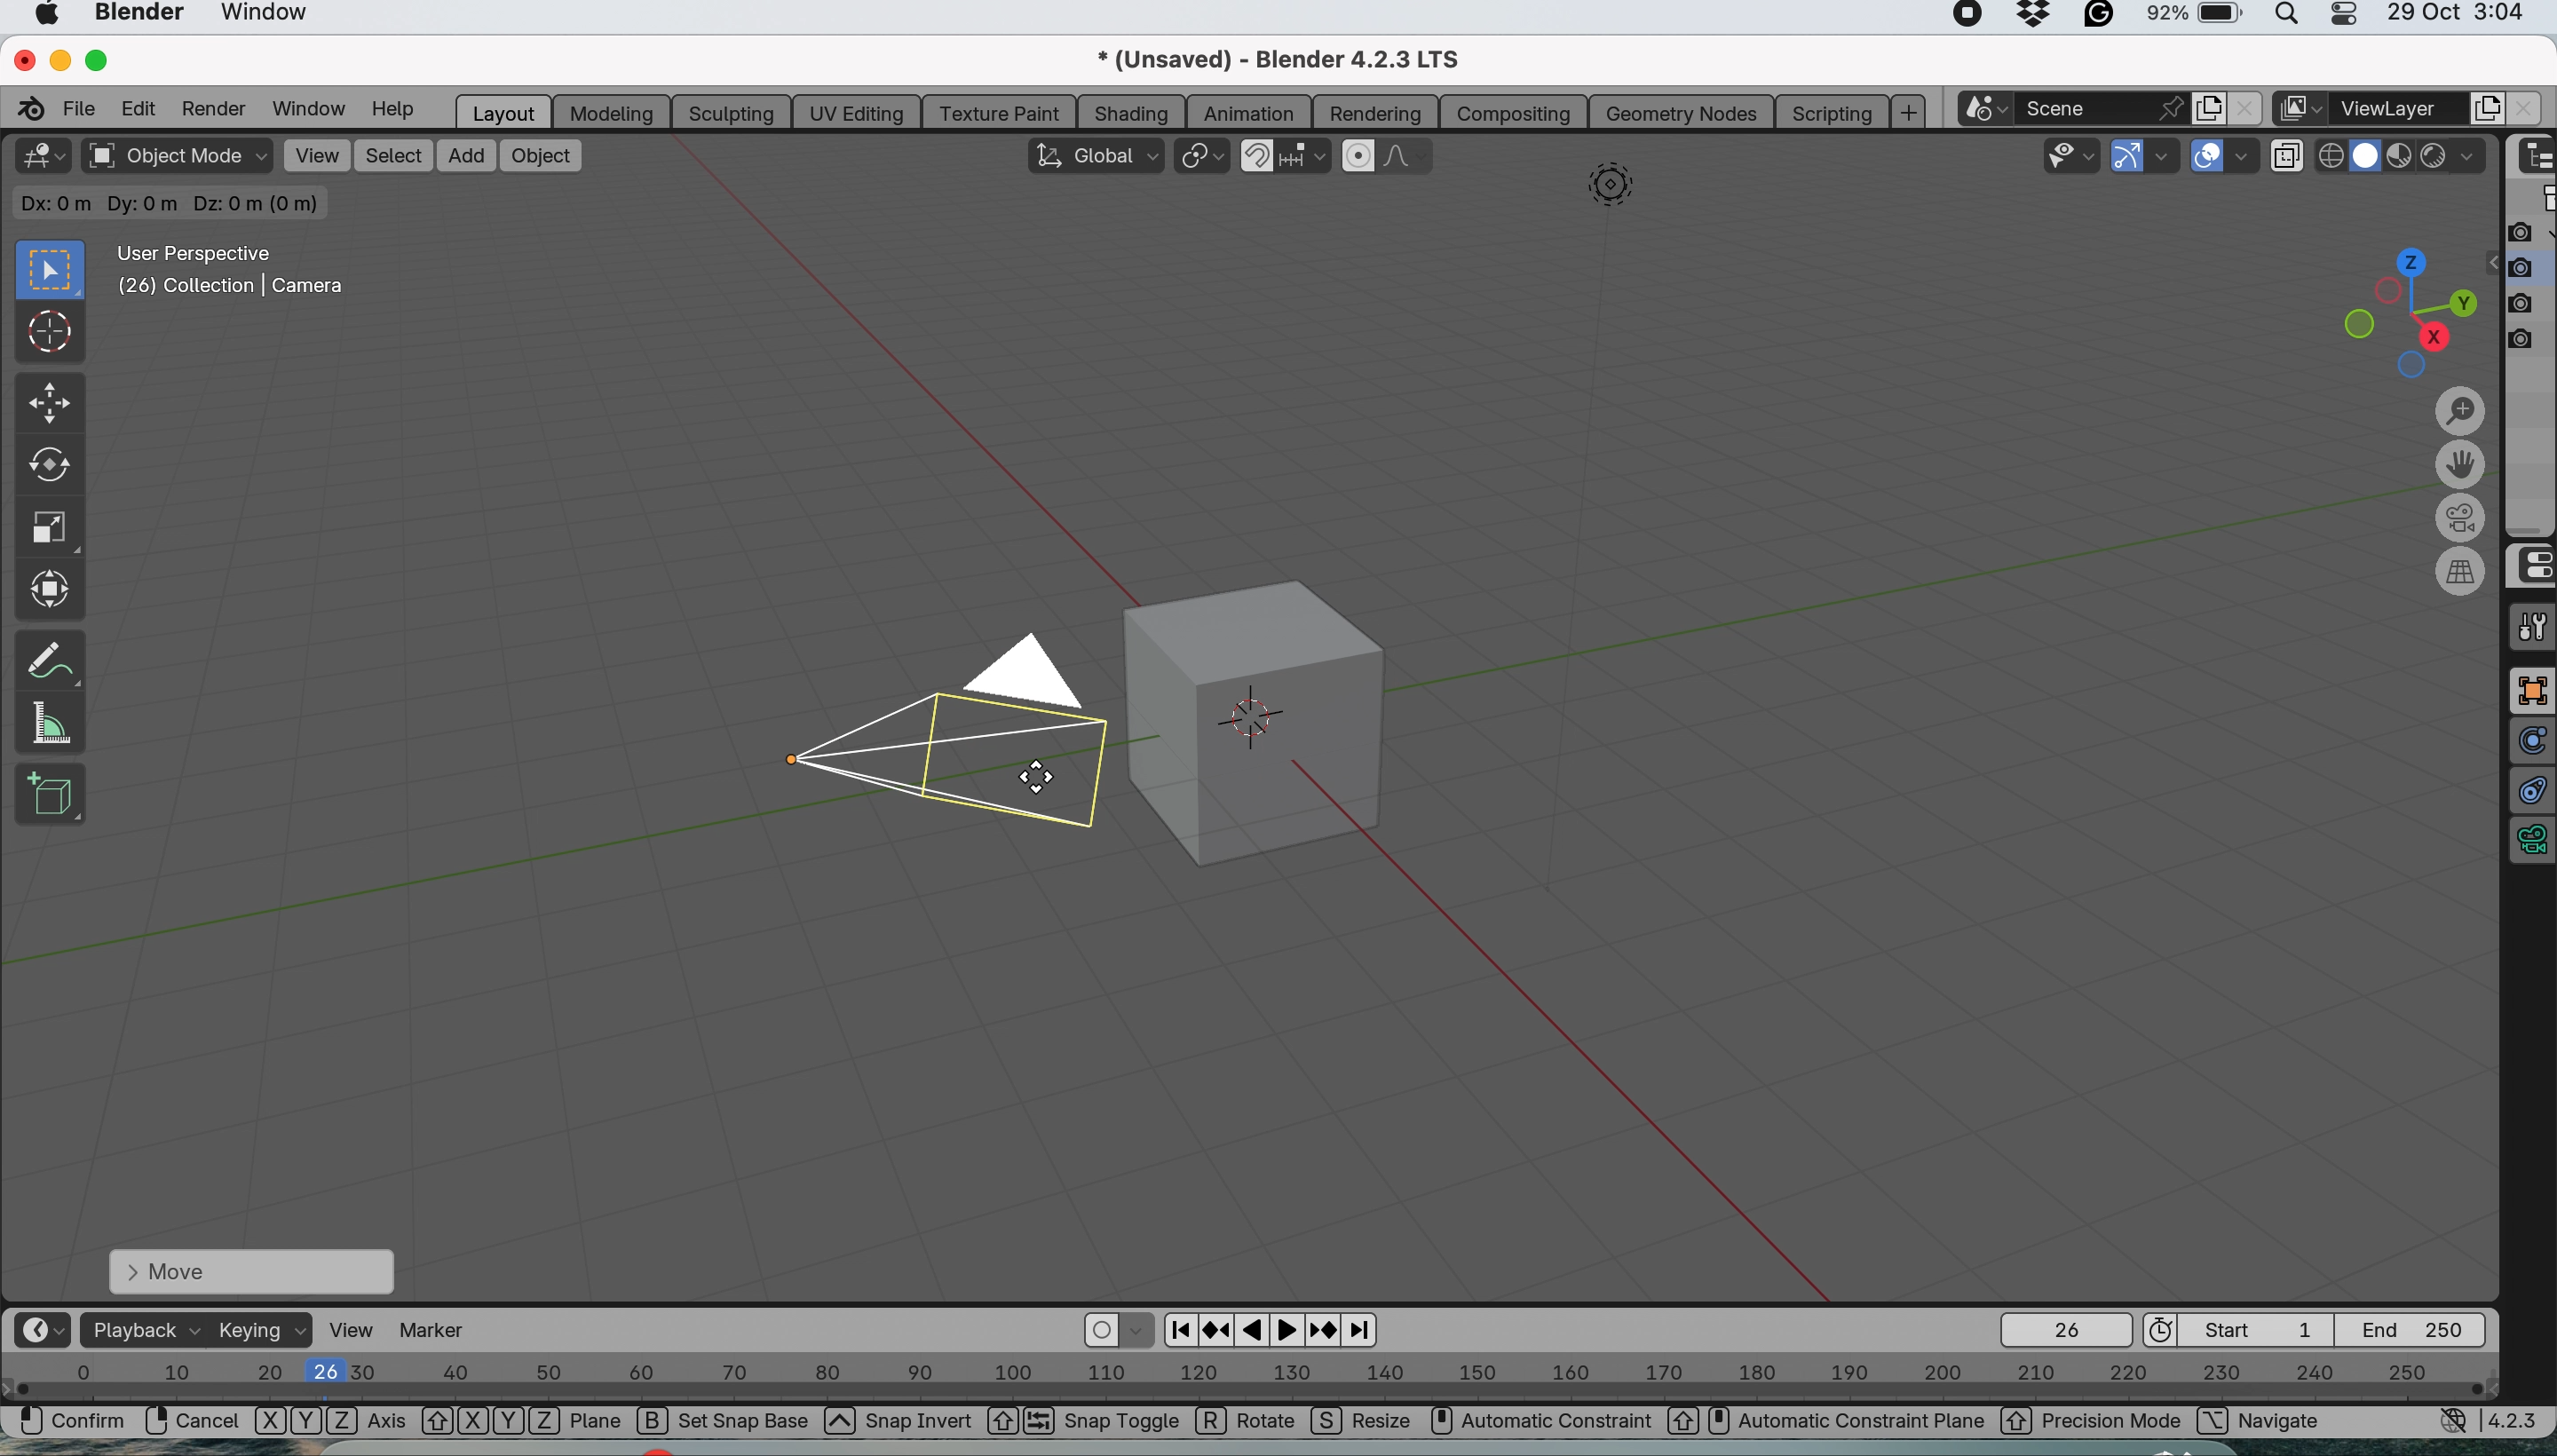 The height and width of the screenshot is (1456, 2557). Describe the element at coordinates (933, 733) in the screenshot. I see `camera selected` at that location.